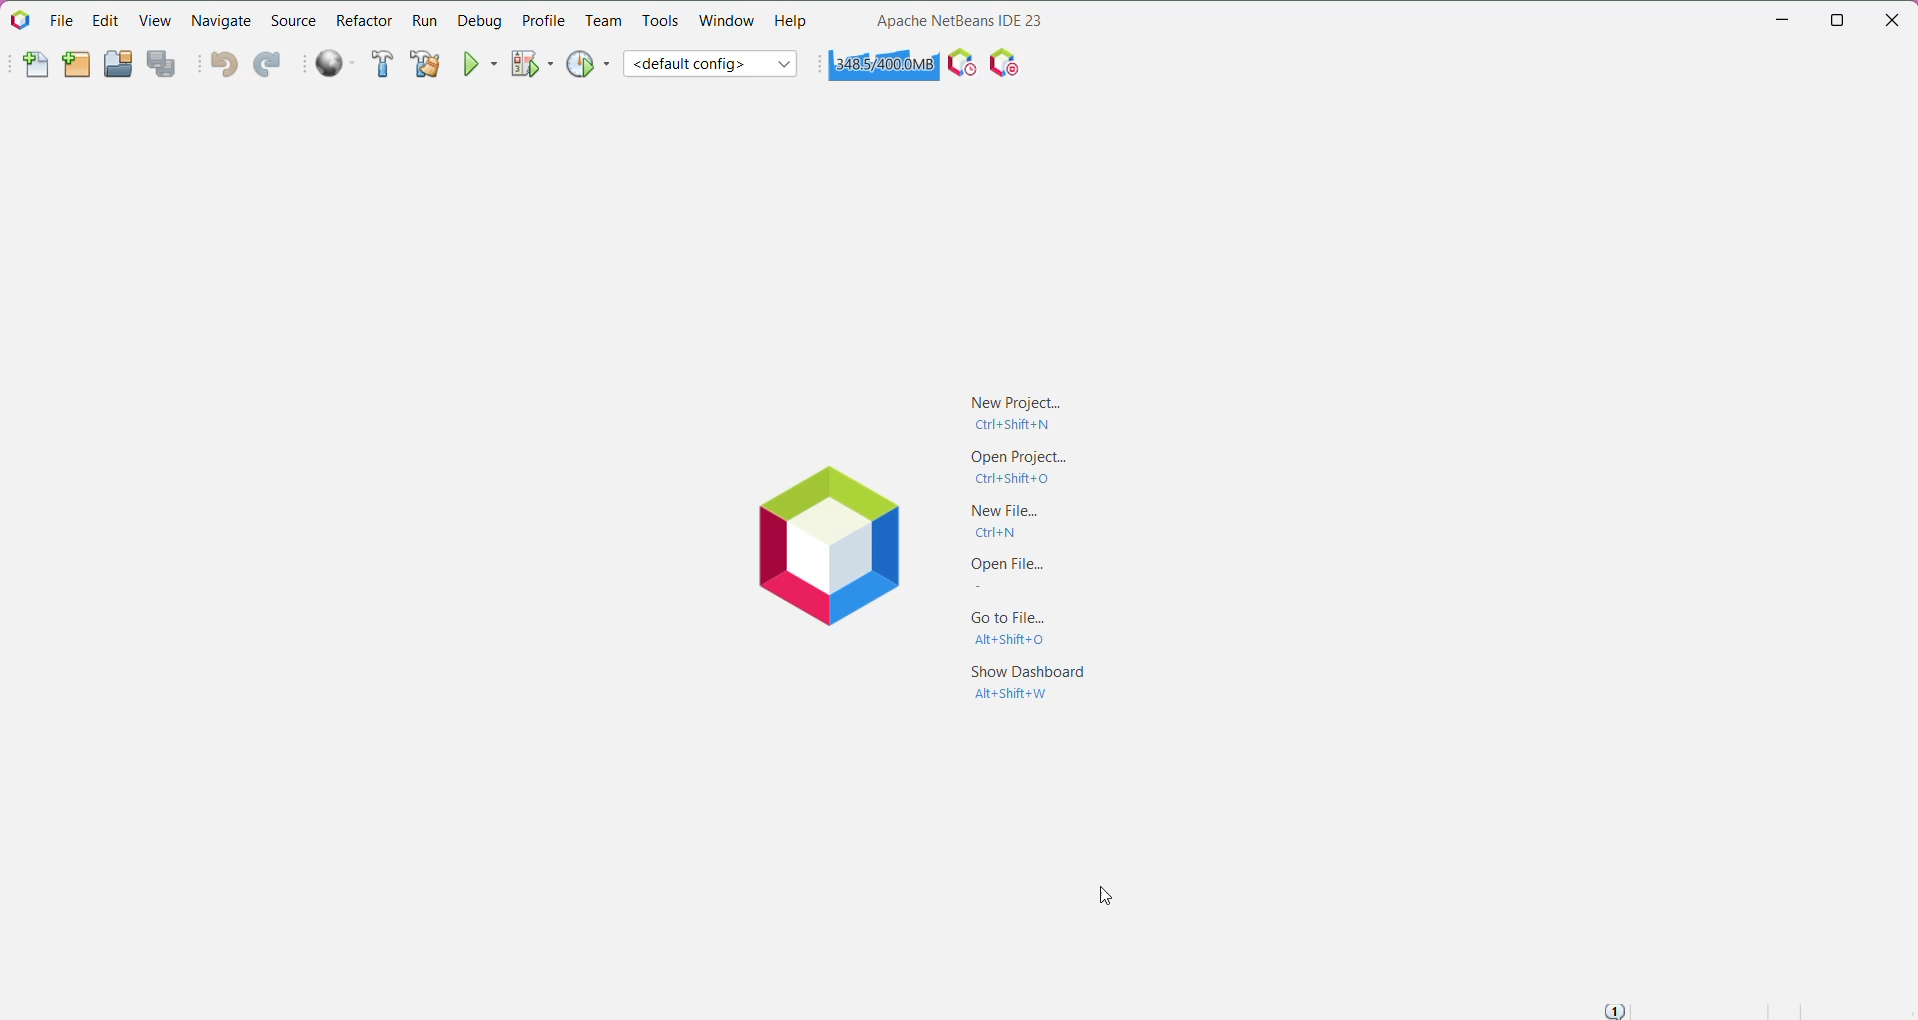 This screenshot has height=1020, width=1918. Describe the element at coordinates (165, 65) in the screenshot. I see `Save All` at that location.